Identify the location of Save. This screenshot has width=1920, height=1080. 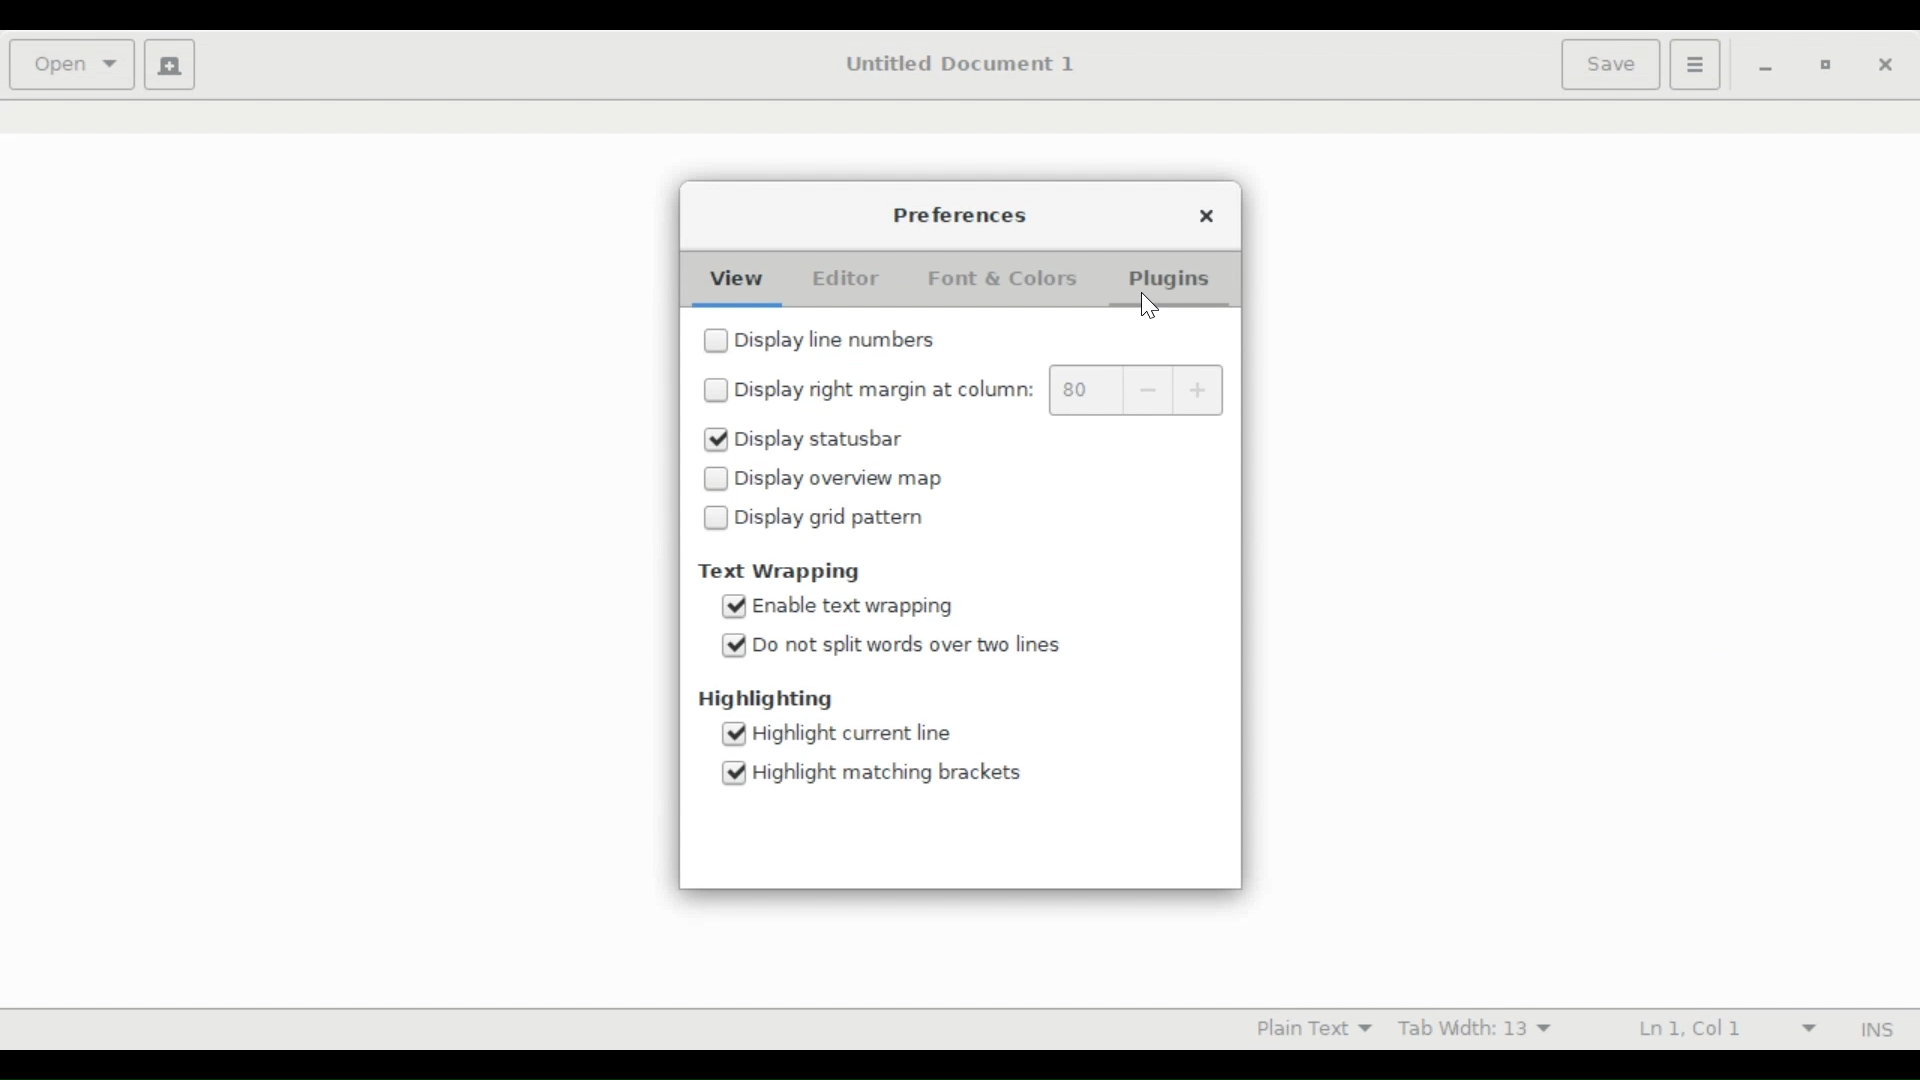
(1609, 64).